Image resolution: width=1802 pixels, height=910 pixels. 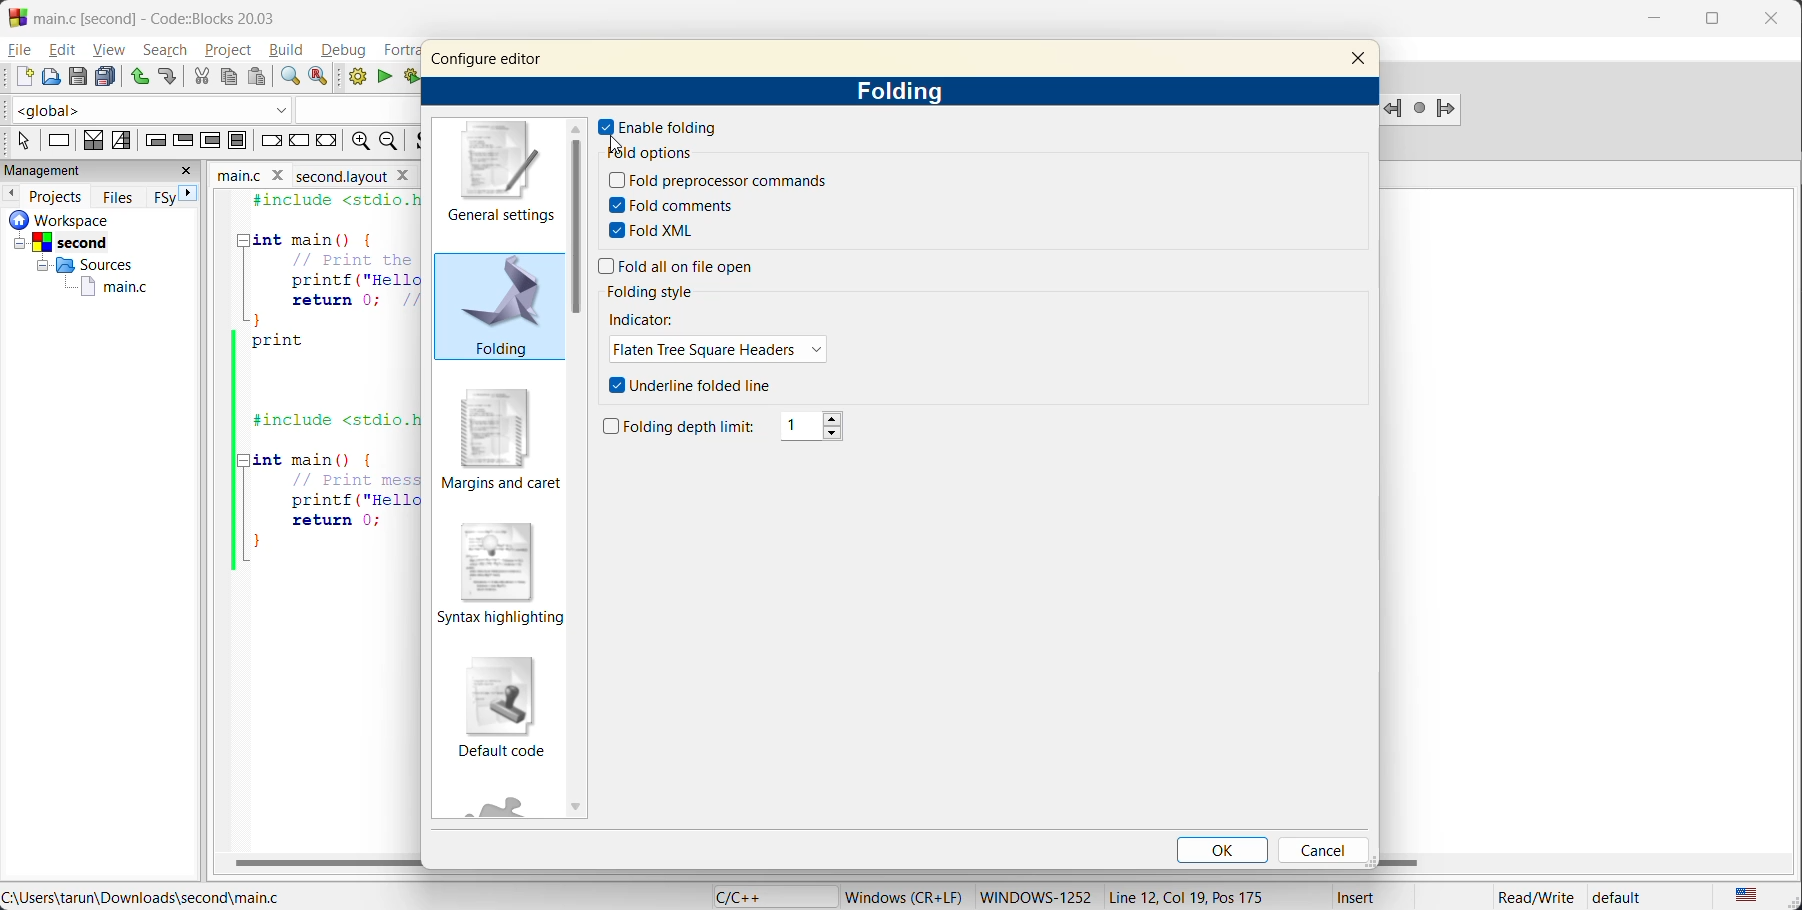 What do you see at coordinates (657, 292) in the screenshot?
I see `folding style` at bounding box center [657, 292].